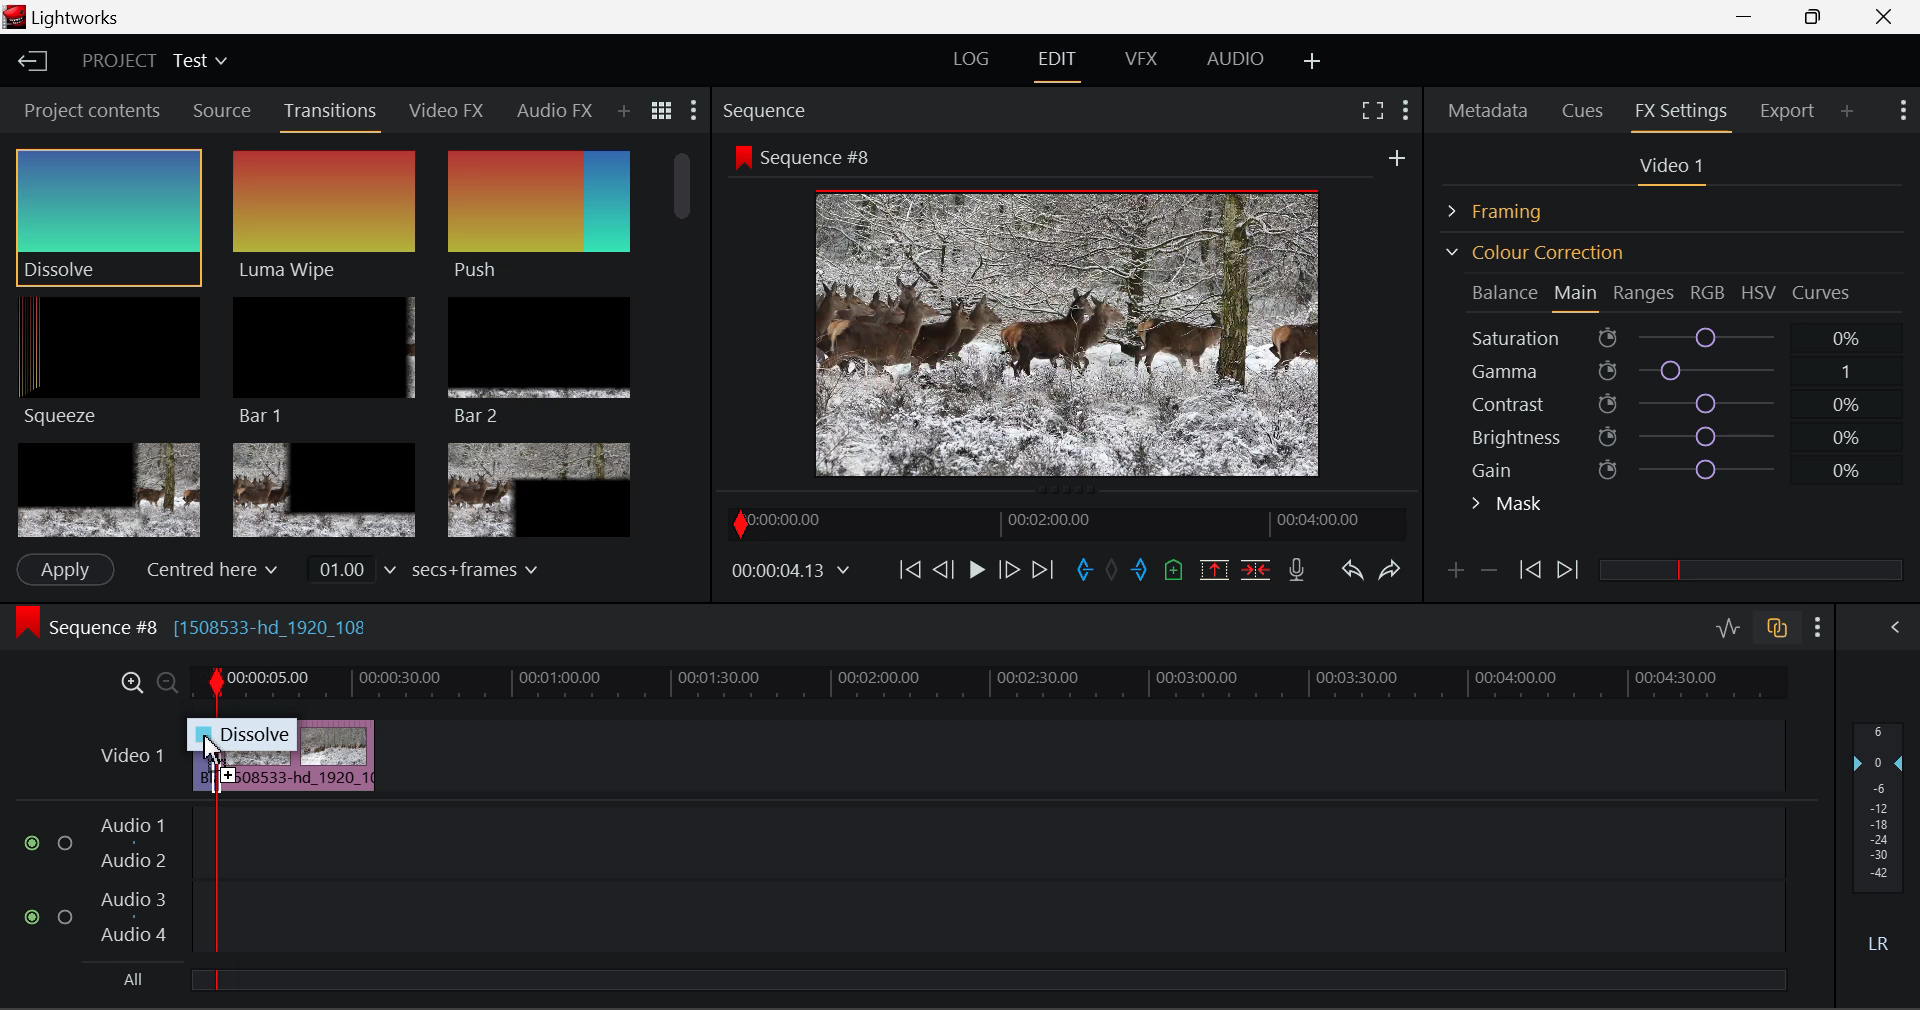 The width and height of the screenshot is (1920, 1010). What do you see at coordinates (1674, 403) in the screenshot?
I see `Contrast` at bounding box center [1674, 403].